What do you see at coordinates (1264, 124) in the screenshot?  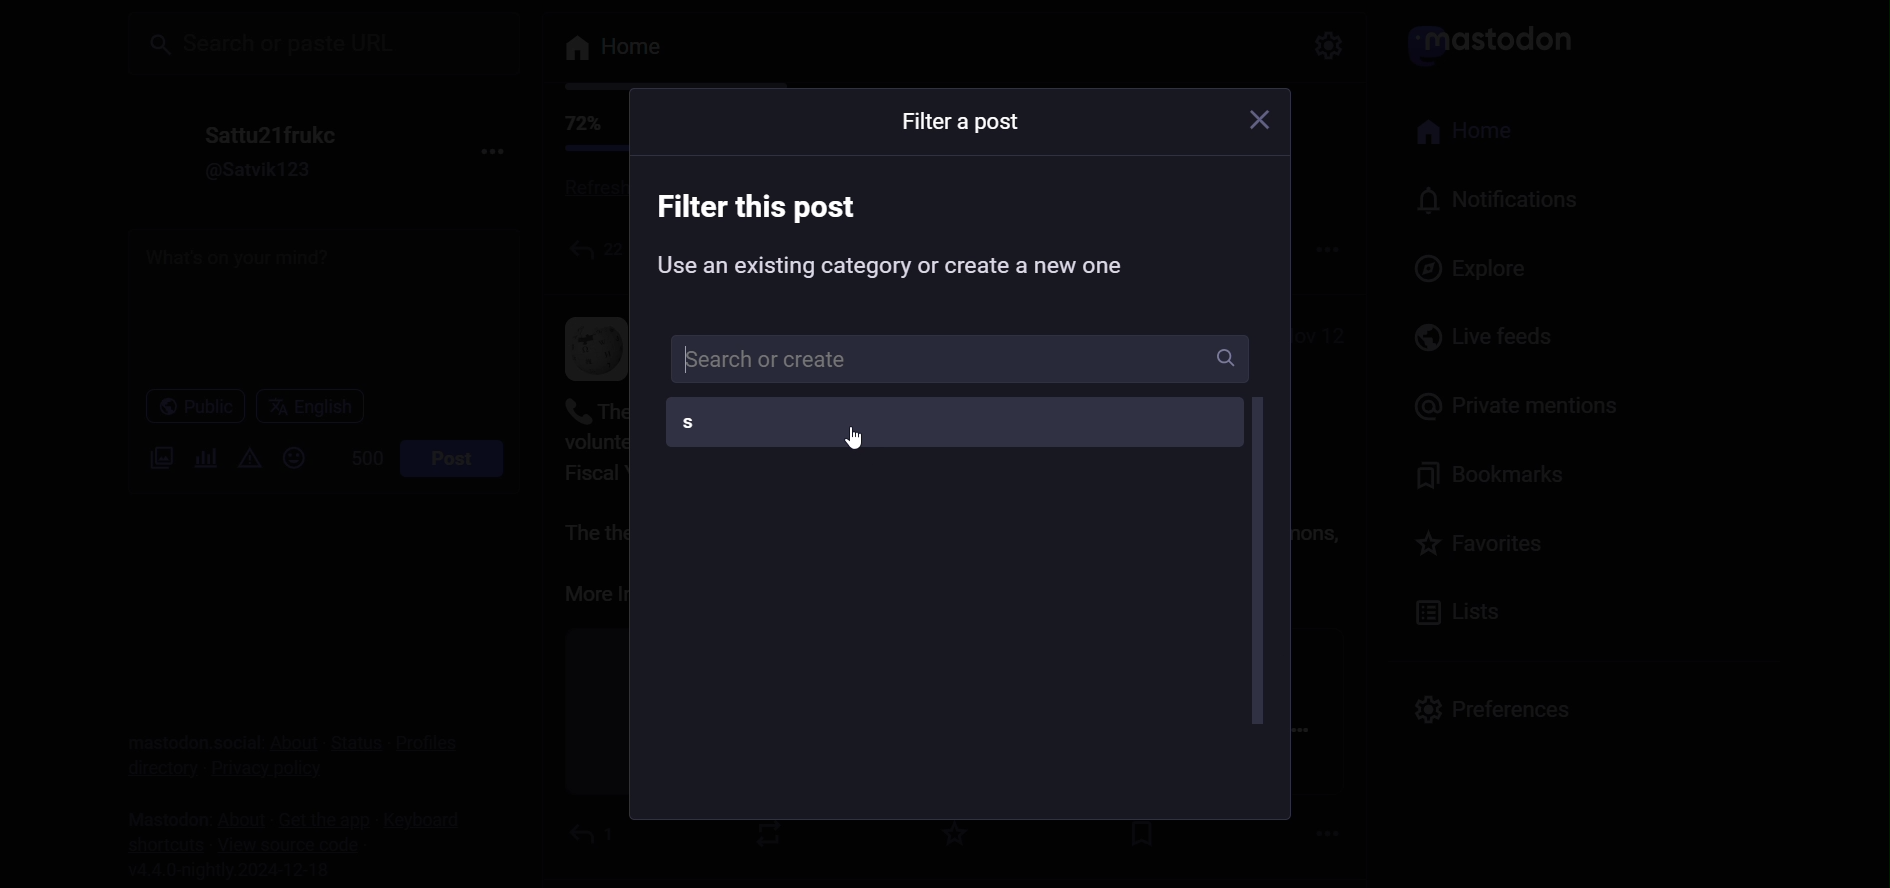 I see `close` at bounding box center [1264, 124].